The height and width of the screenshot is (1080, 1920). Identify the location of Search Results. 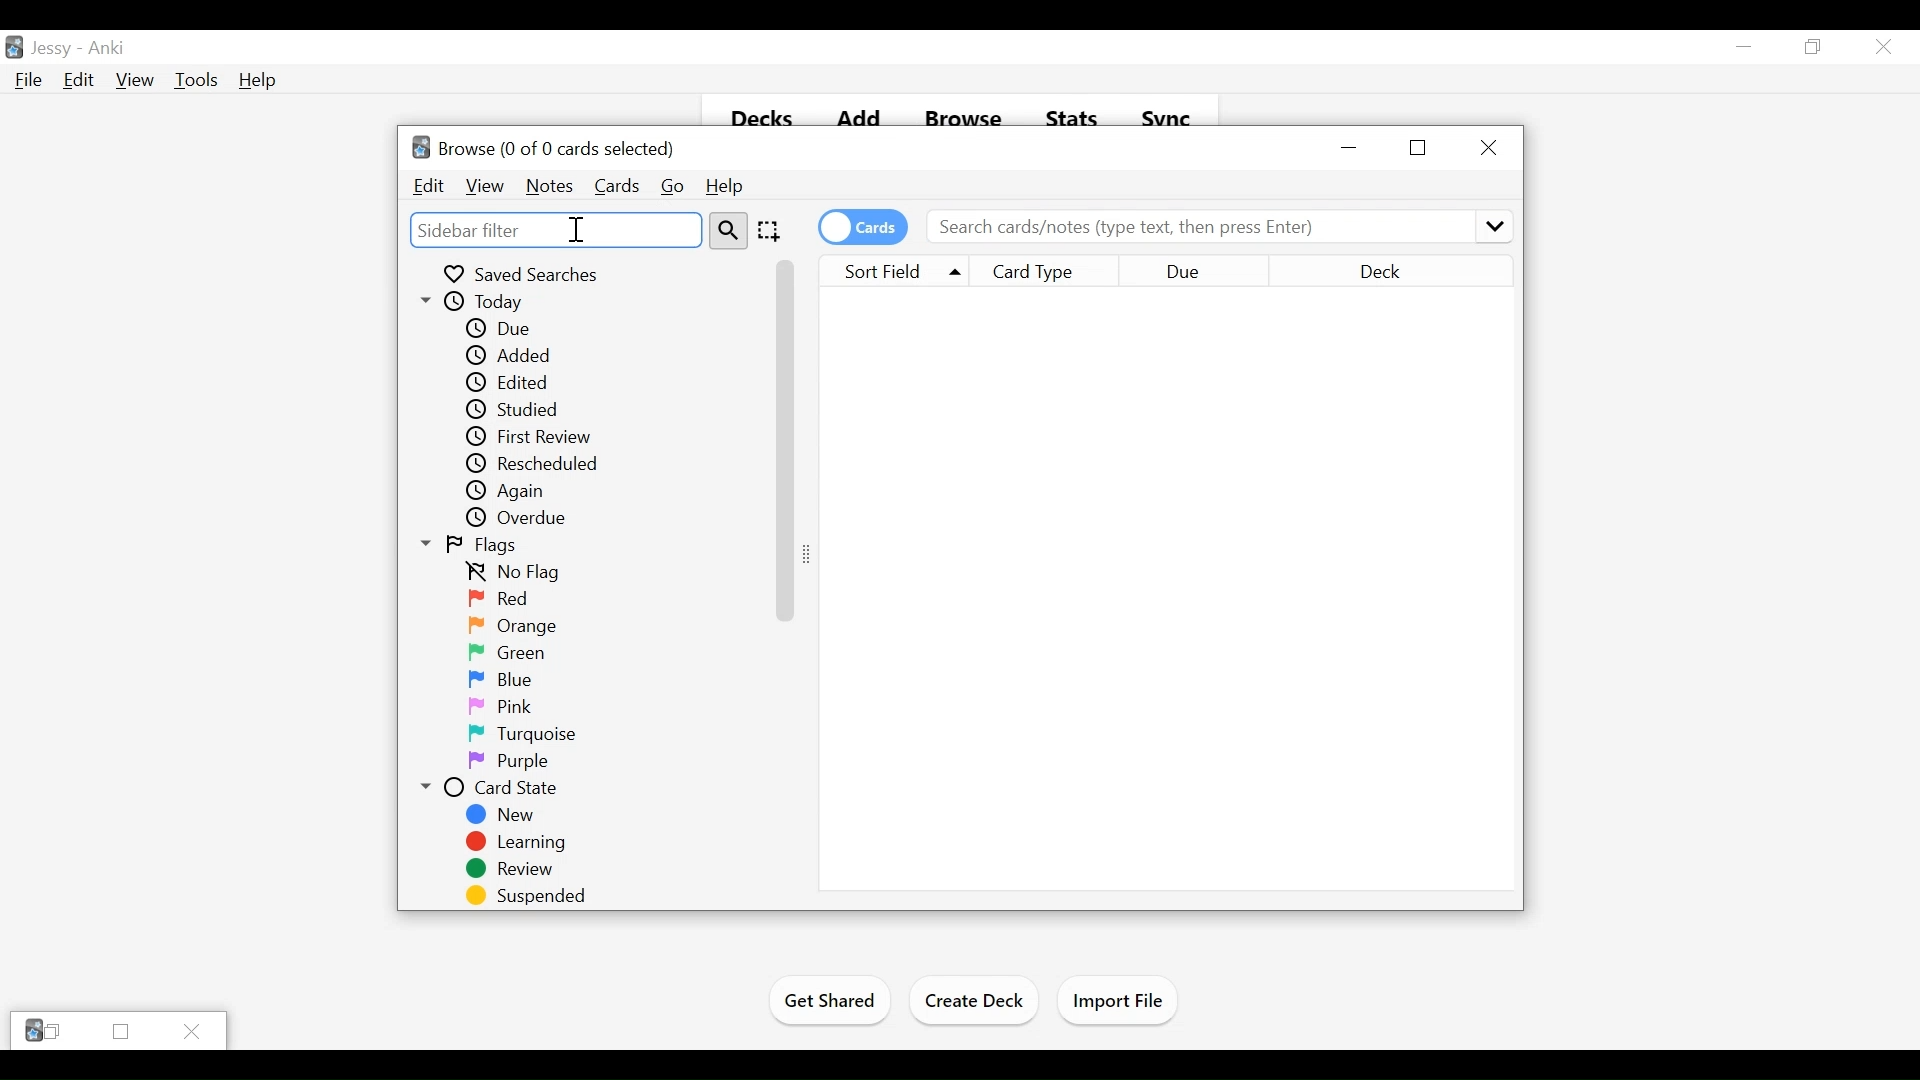
(1166, 589).